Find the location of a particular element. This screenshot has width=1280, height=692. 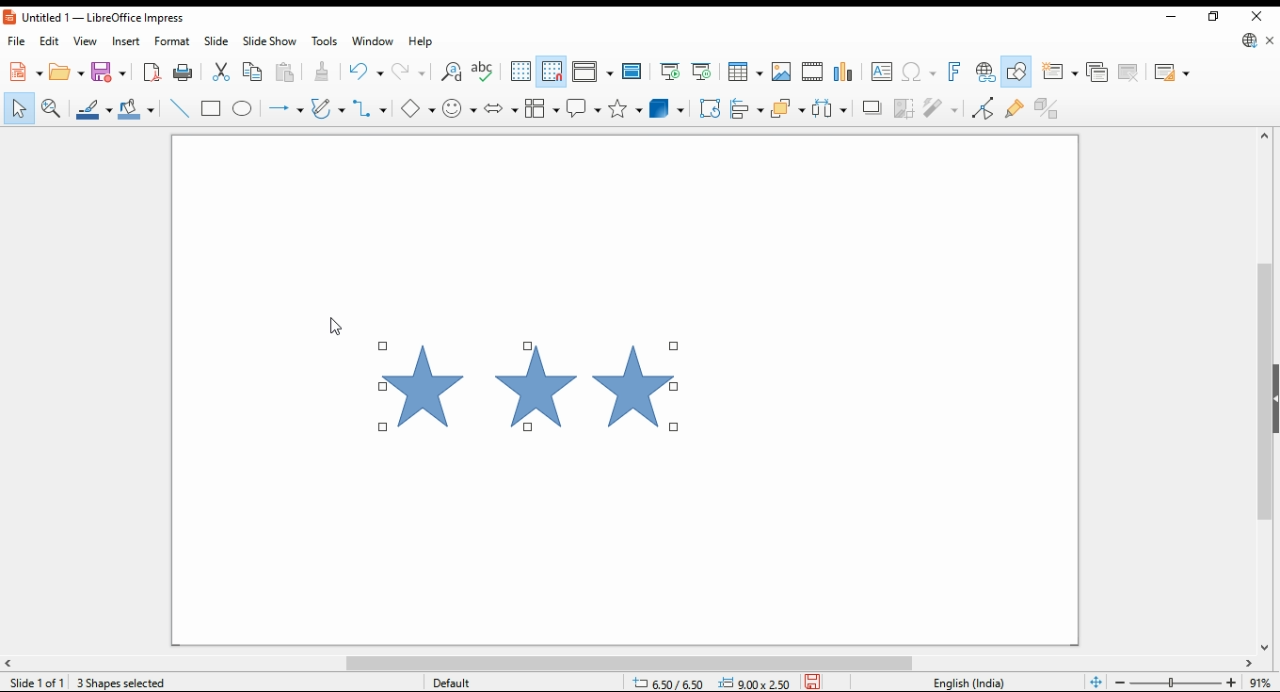

pan and zoom is located at coordinates (52, 108).